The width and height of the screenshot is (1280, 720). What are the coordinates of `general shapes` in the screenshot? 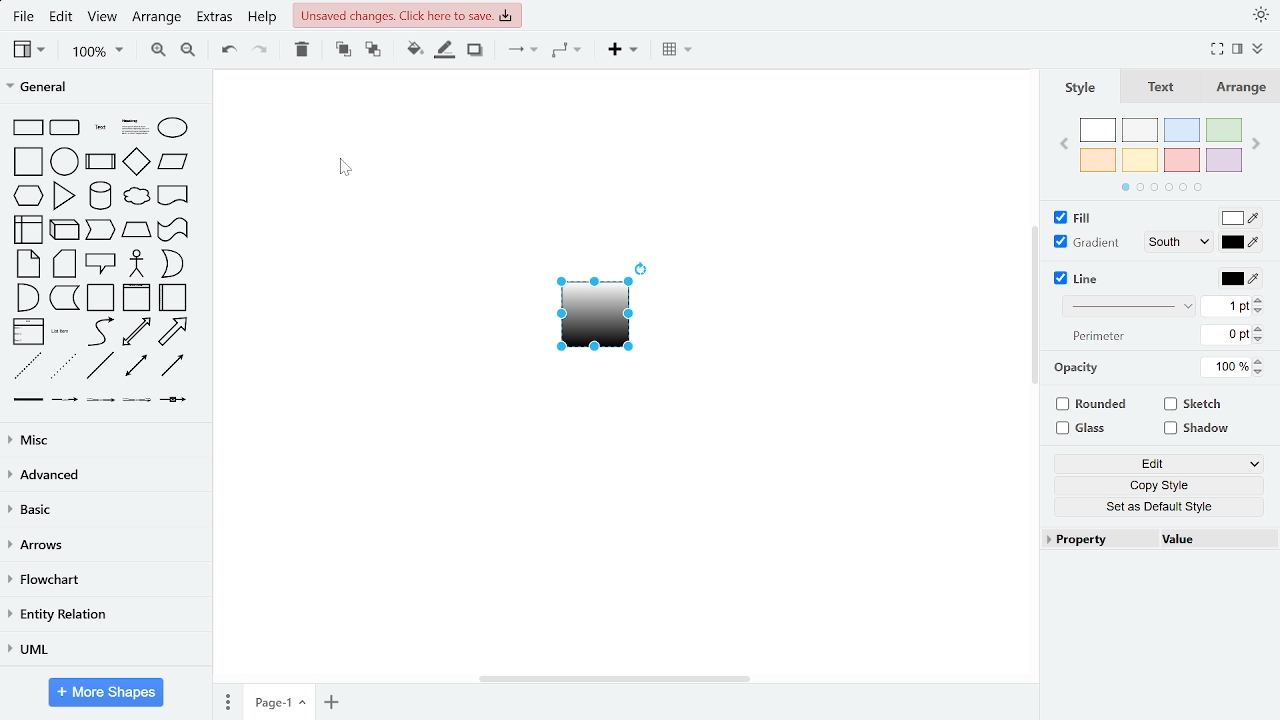 It's located at (135, 263).